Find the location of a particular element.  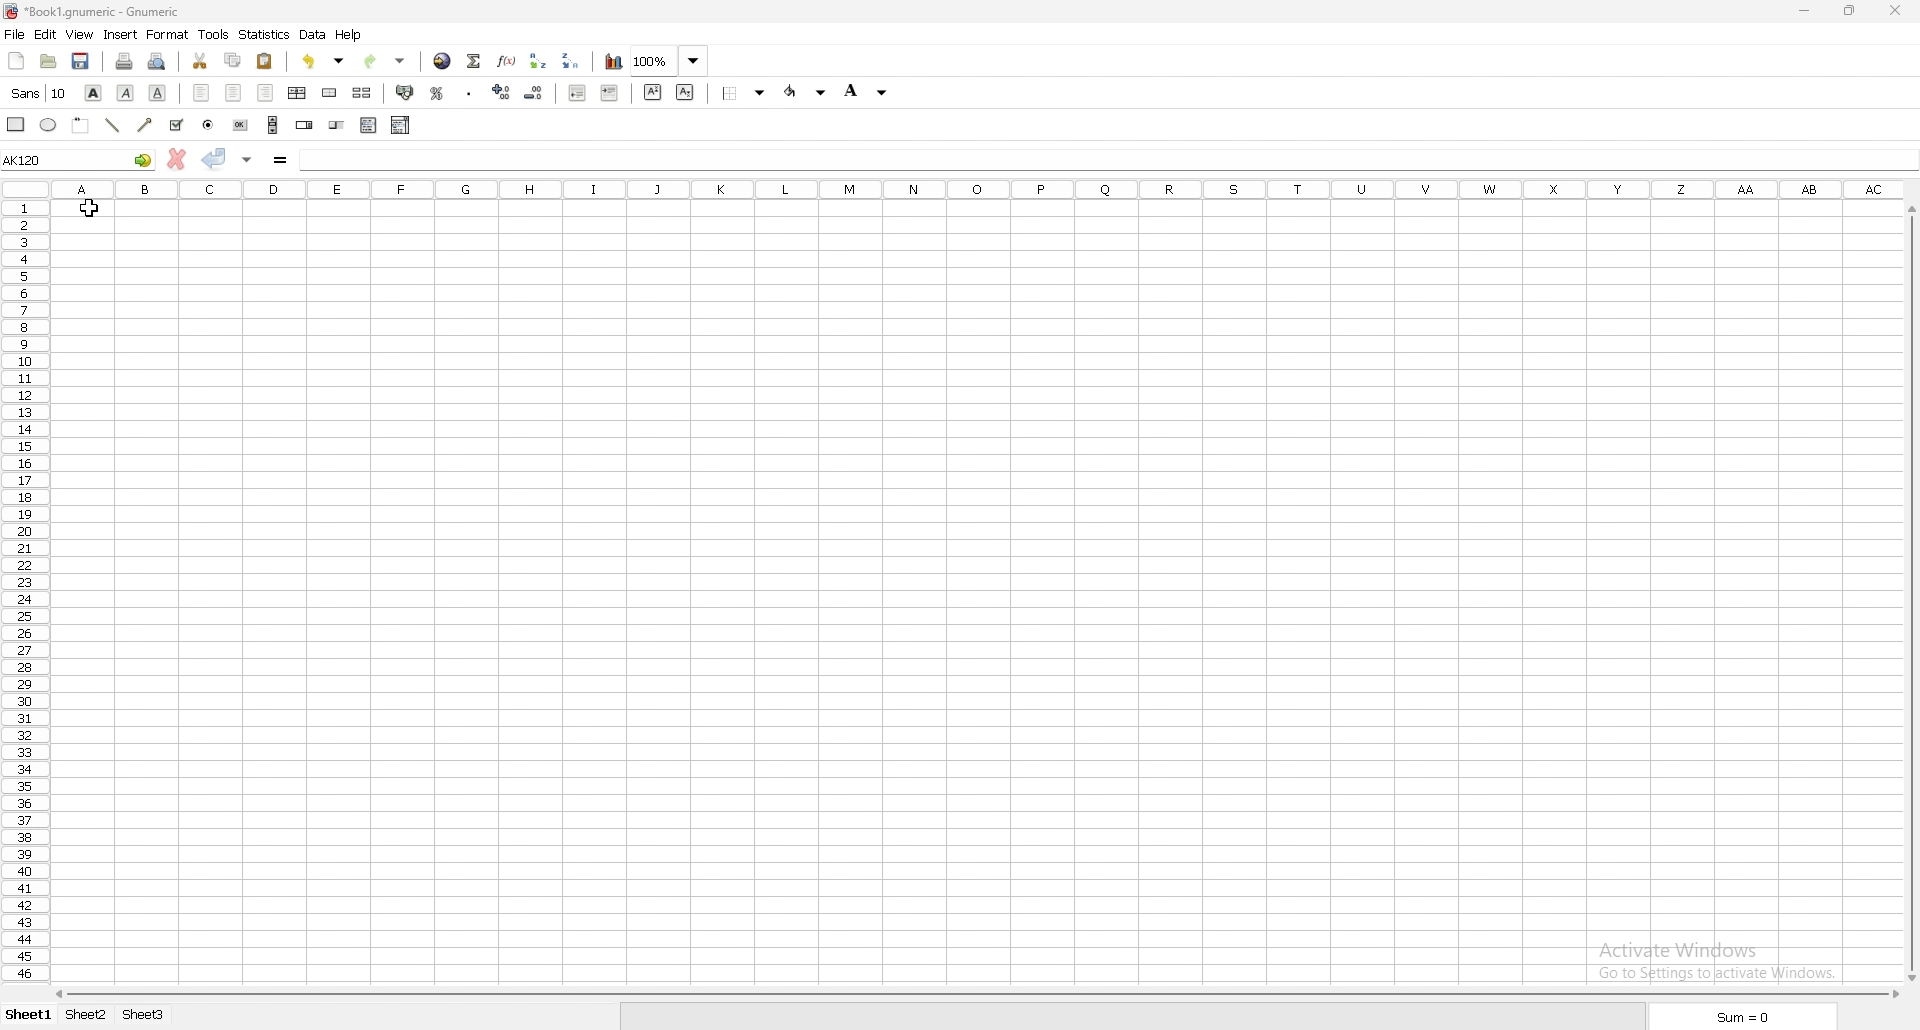

open is located at coordinates (50, 61).